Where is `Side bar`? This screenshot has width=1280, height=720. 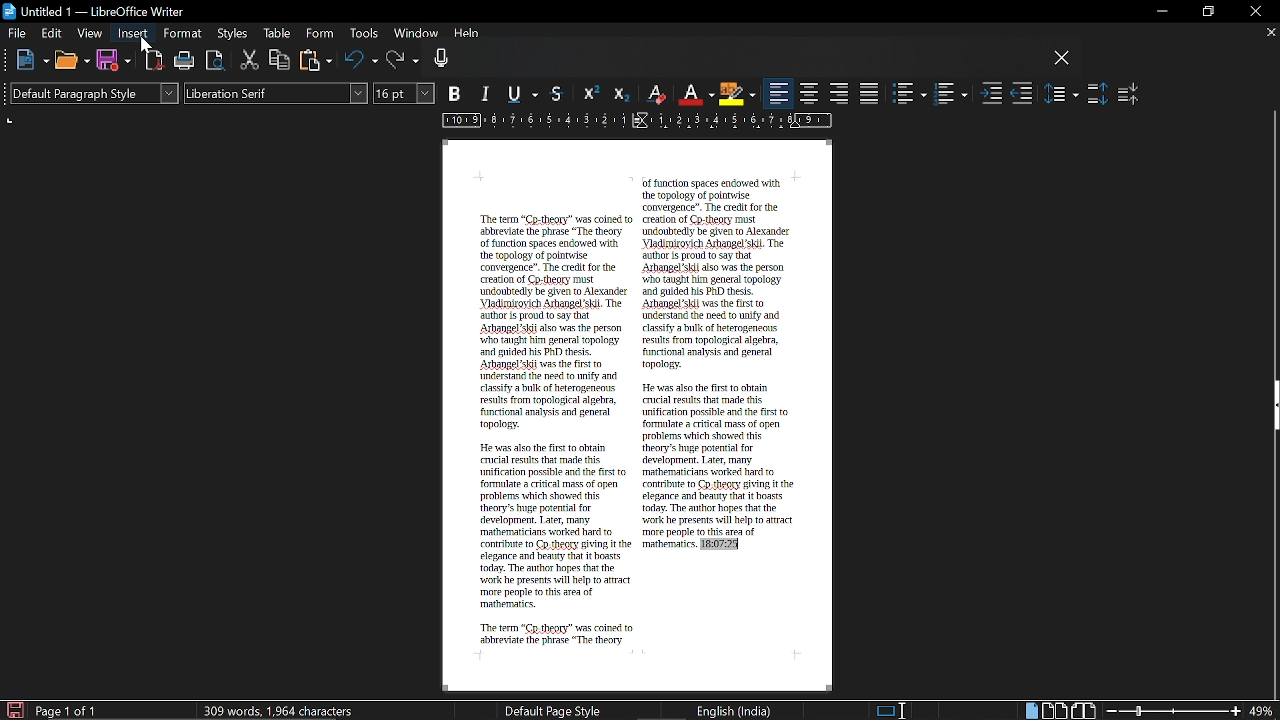 Side bar is located at coordinates (1272, 408).